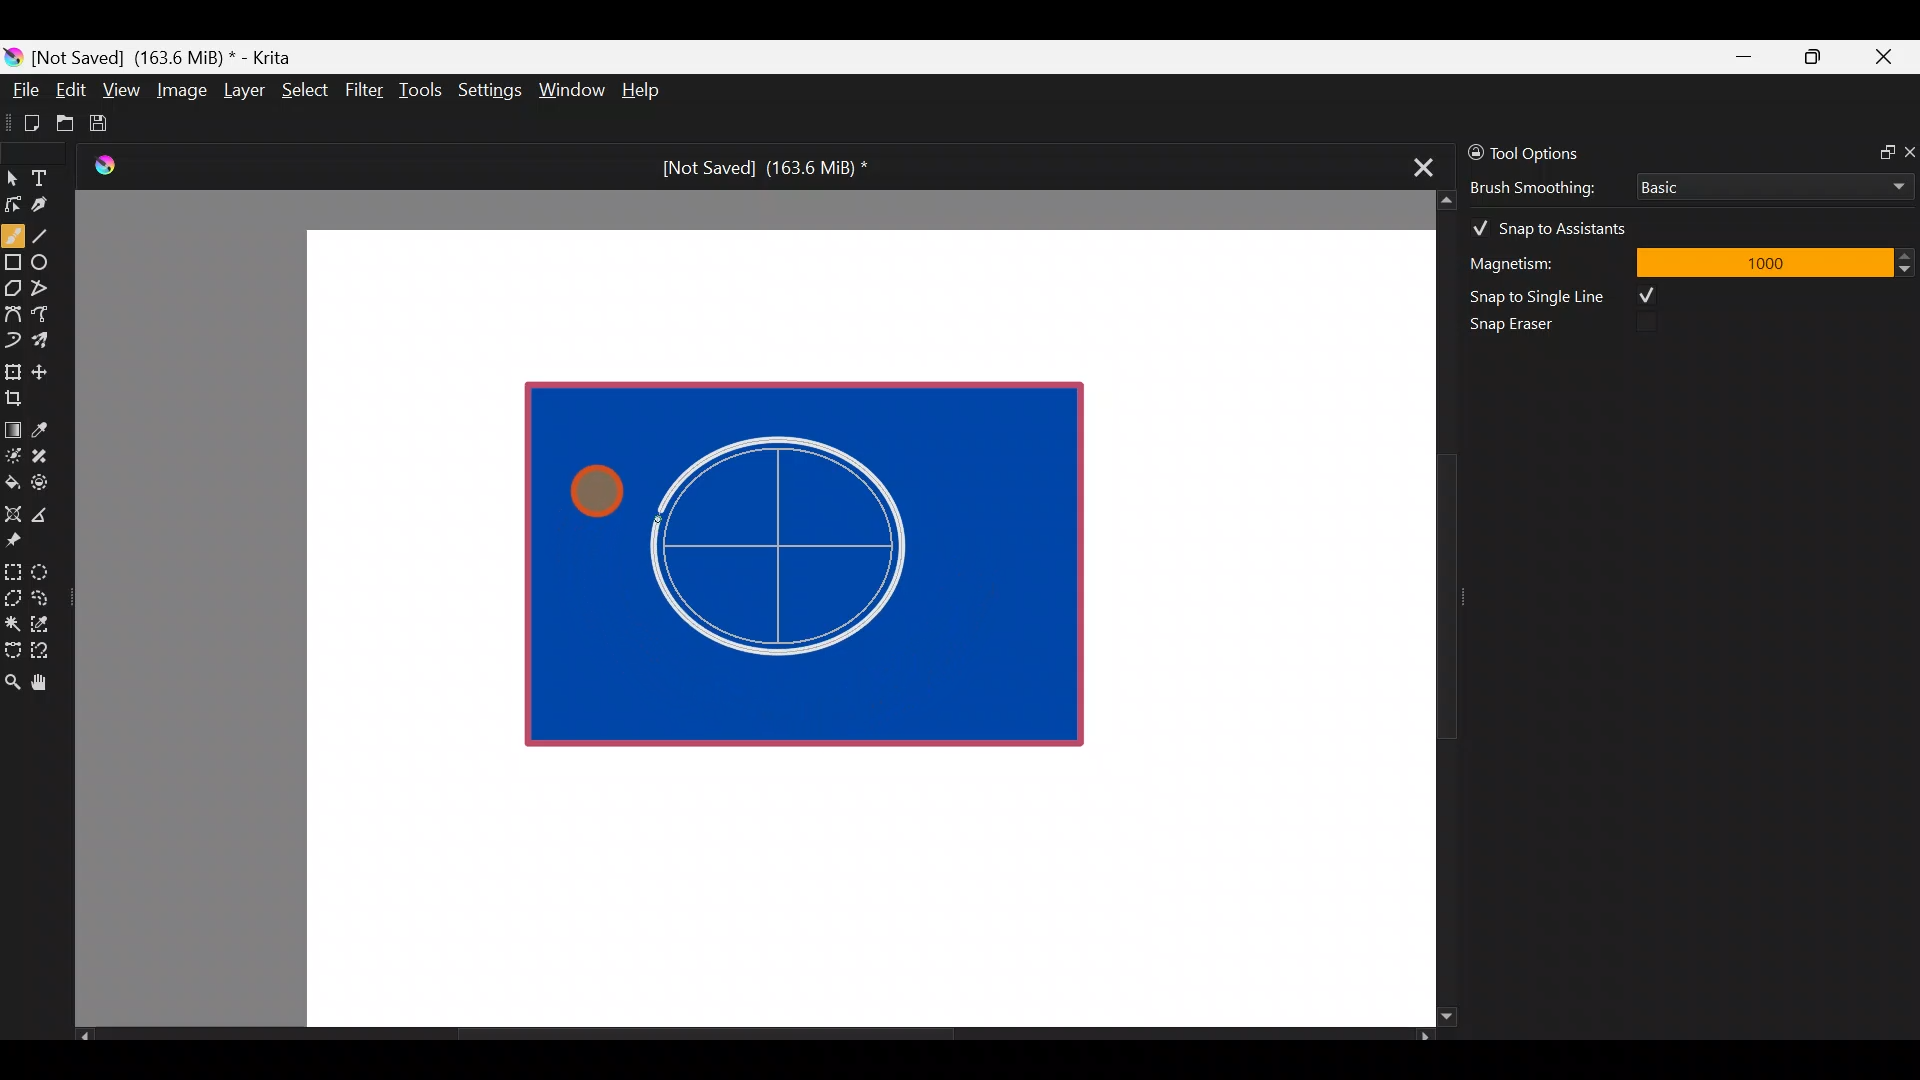 The image size is (1920, 1080). What do you see at coordinates (49, 260) in the screenshot?
I see `Ellipse tool` at bounding box center [49, 260].